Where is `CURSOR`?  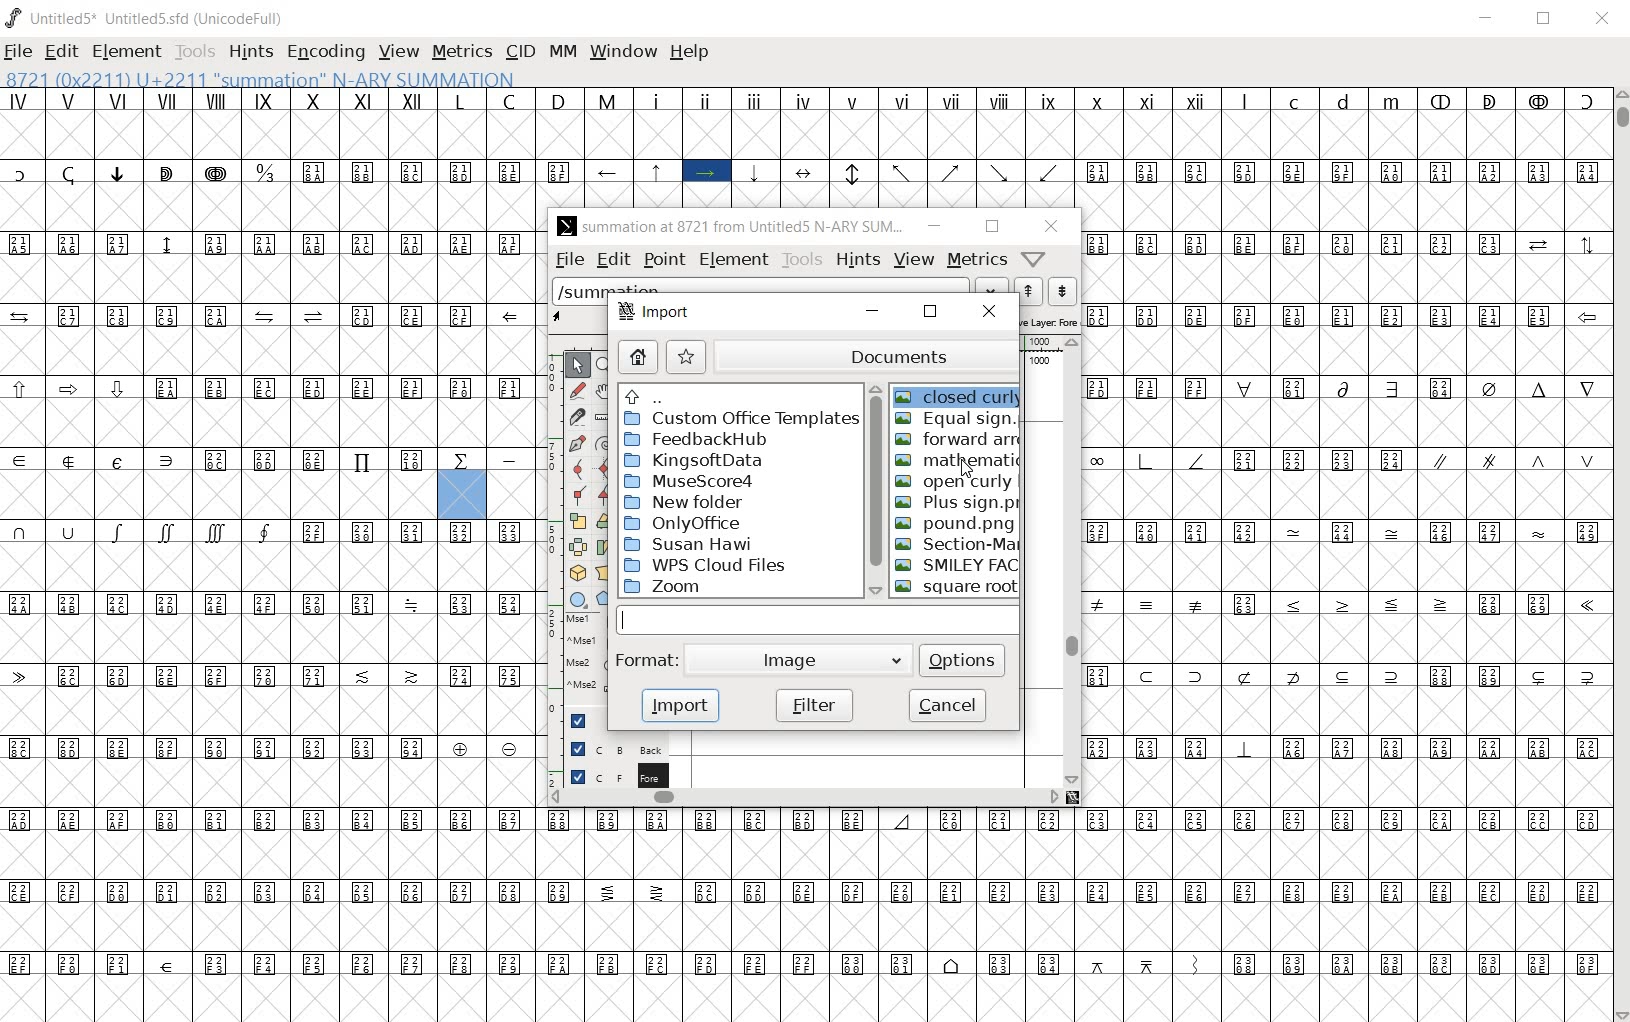 CURSOR is located at coordinates (1030, 67).